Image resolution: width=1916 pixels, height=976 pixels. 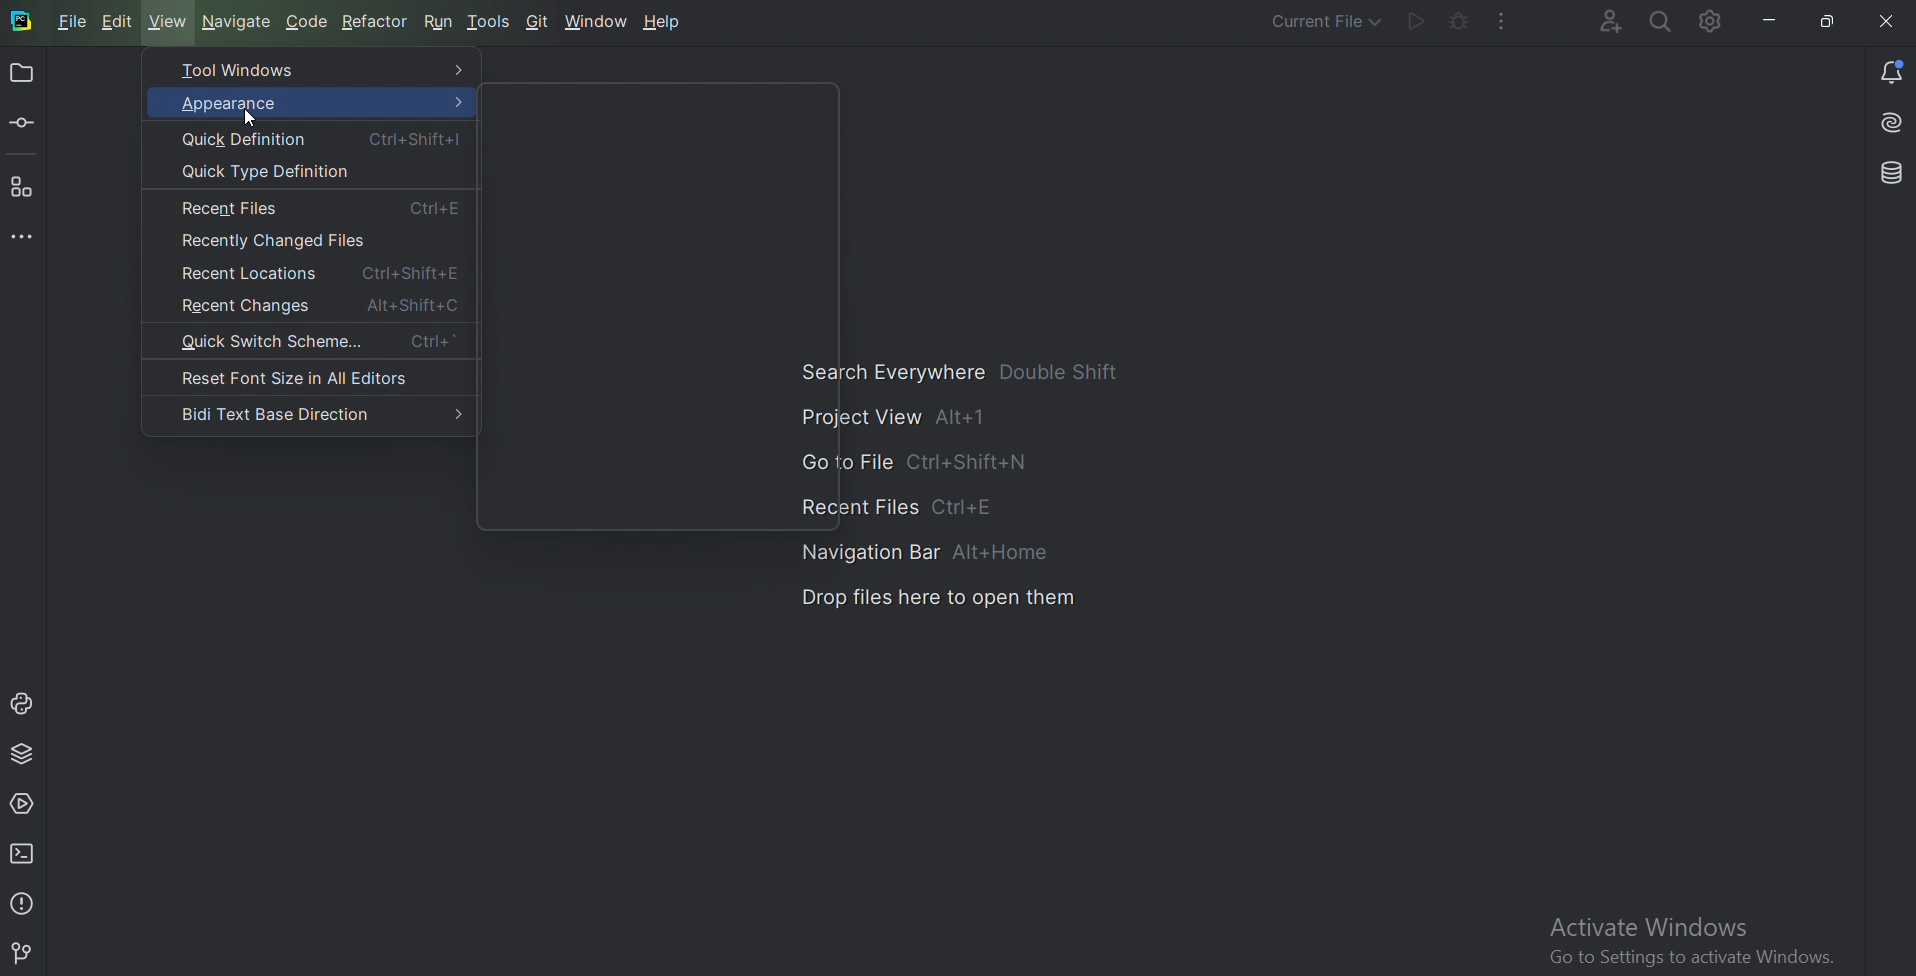 I want to click on Run, so click(x=440, y=20).